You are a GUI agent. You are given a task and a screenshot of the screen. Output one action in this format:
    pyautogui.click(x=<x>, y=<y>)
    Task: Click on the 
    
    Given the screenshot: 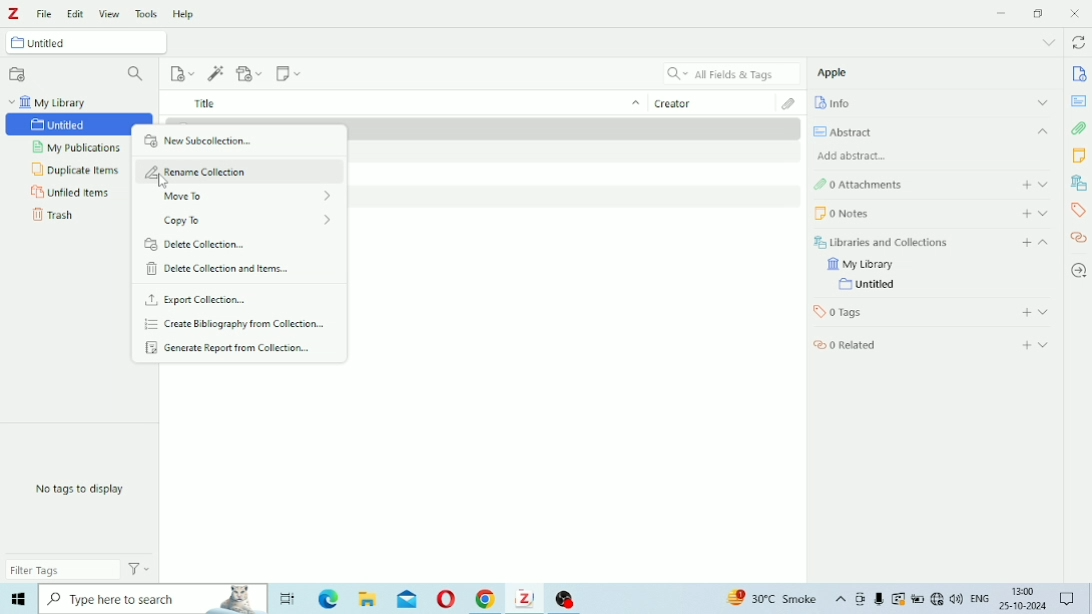 What is the action you would take?
    pyautogui.click(x=766, y=597)
    